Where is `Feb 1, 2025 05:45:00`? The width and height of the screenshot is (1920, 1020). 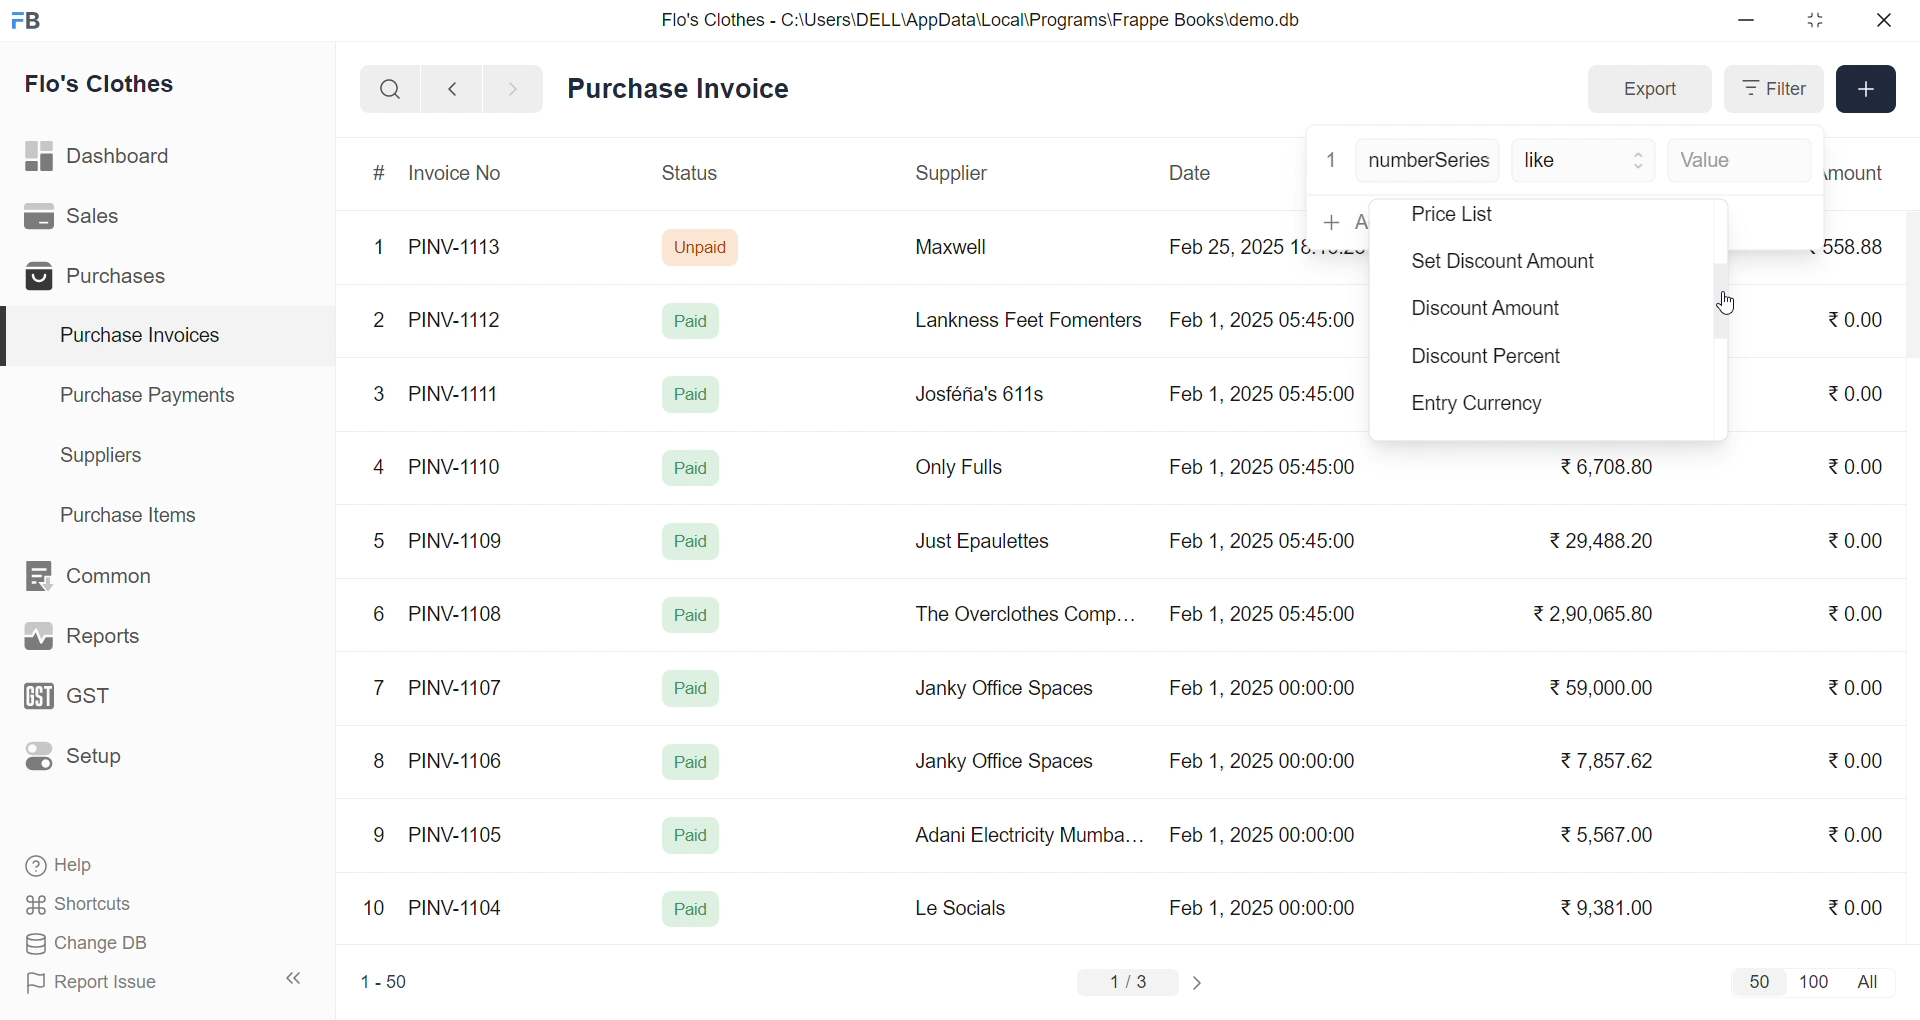 Feb 1, 2025 05:45:00 is located at coordinates (1267, 318).